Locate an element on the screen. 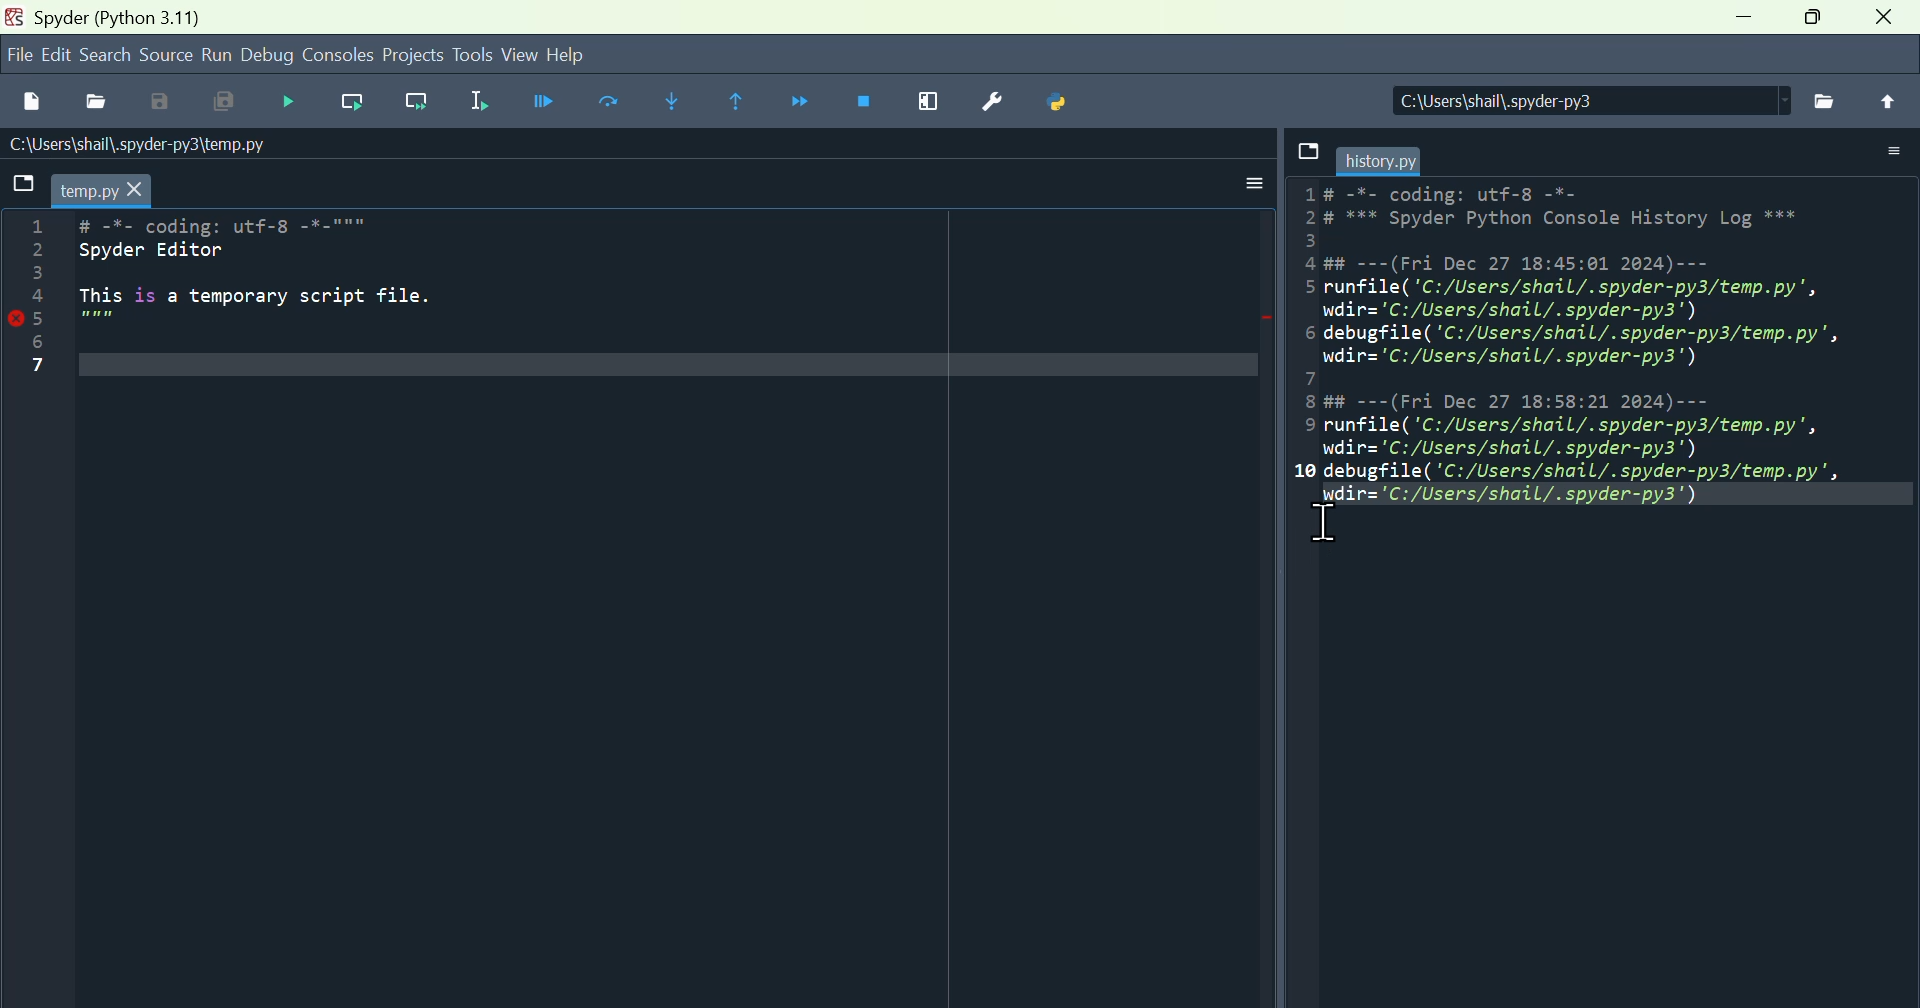  file is located at coordinates (1308, 159).